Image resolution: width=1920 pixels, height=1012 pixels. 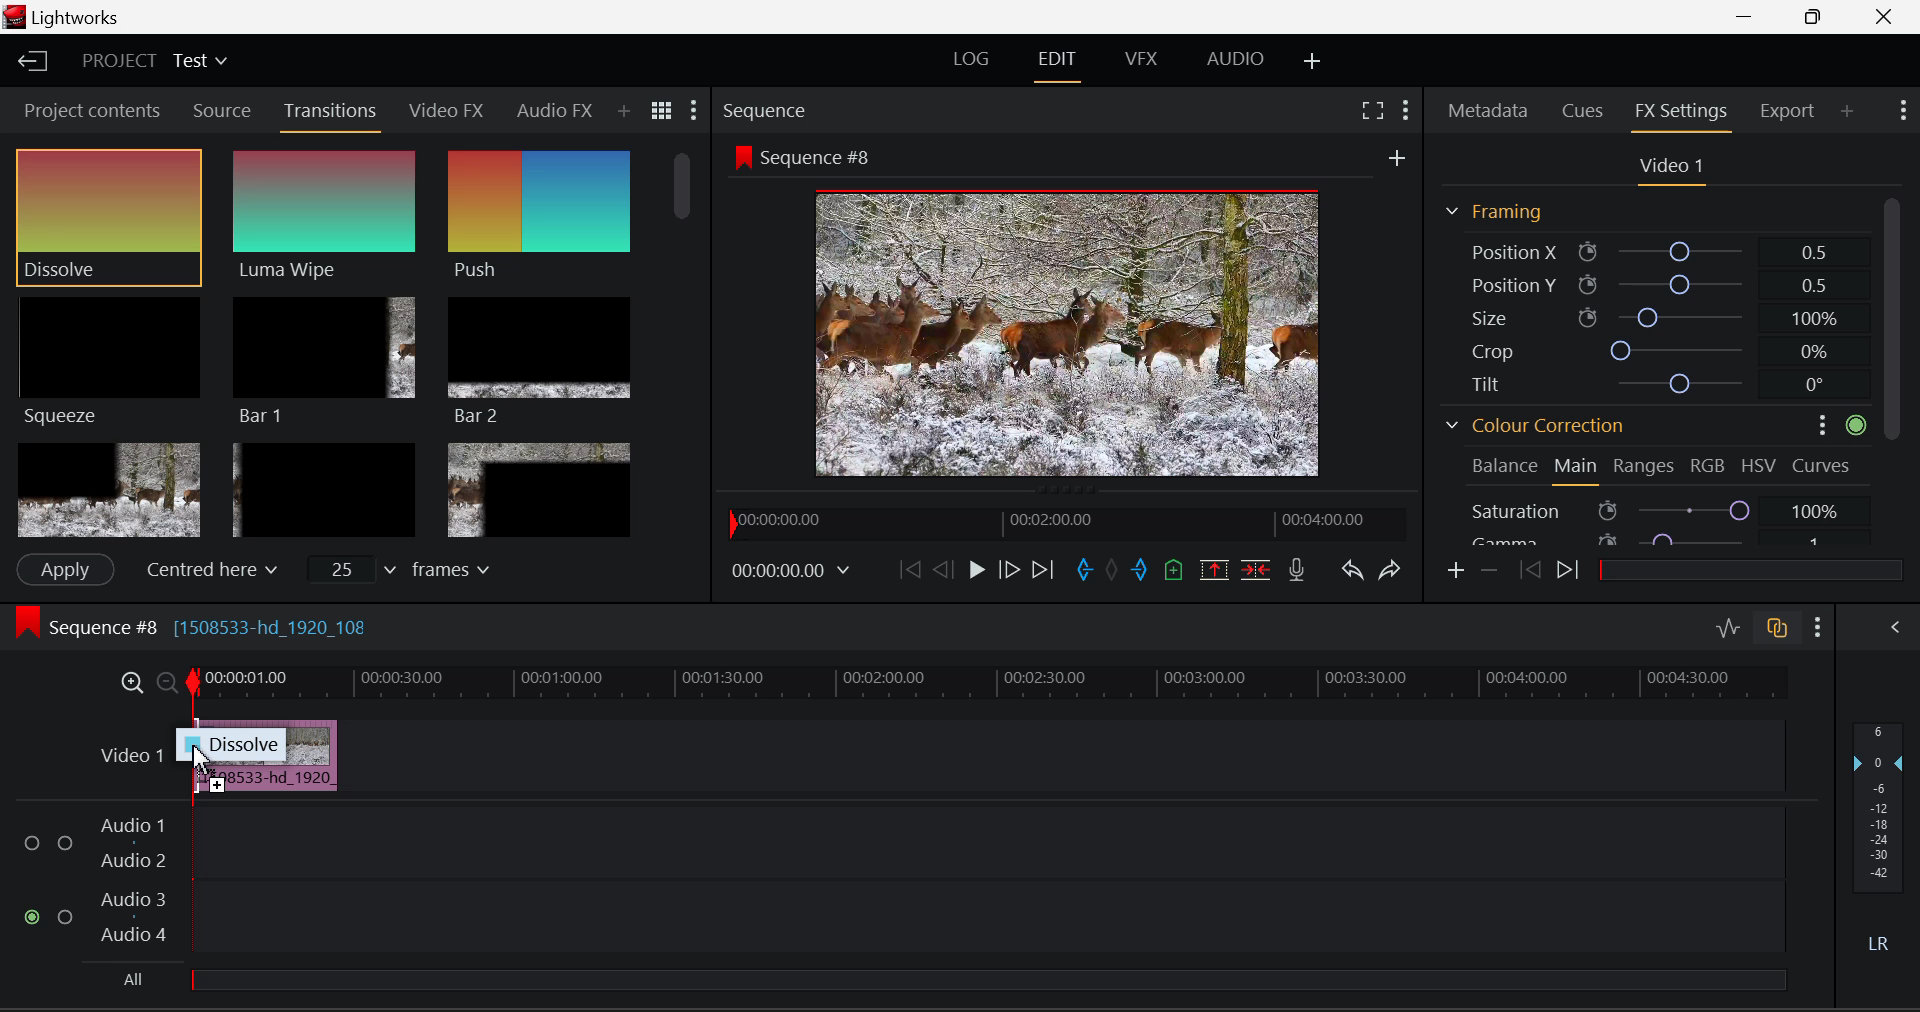 I want to click on Previous keyframe, so click(x=1529, y=571).